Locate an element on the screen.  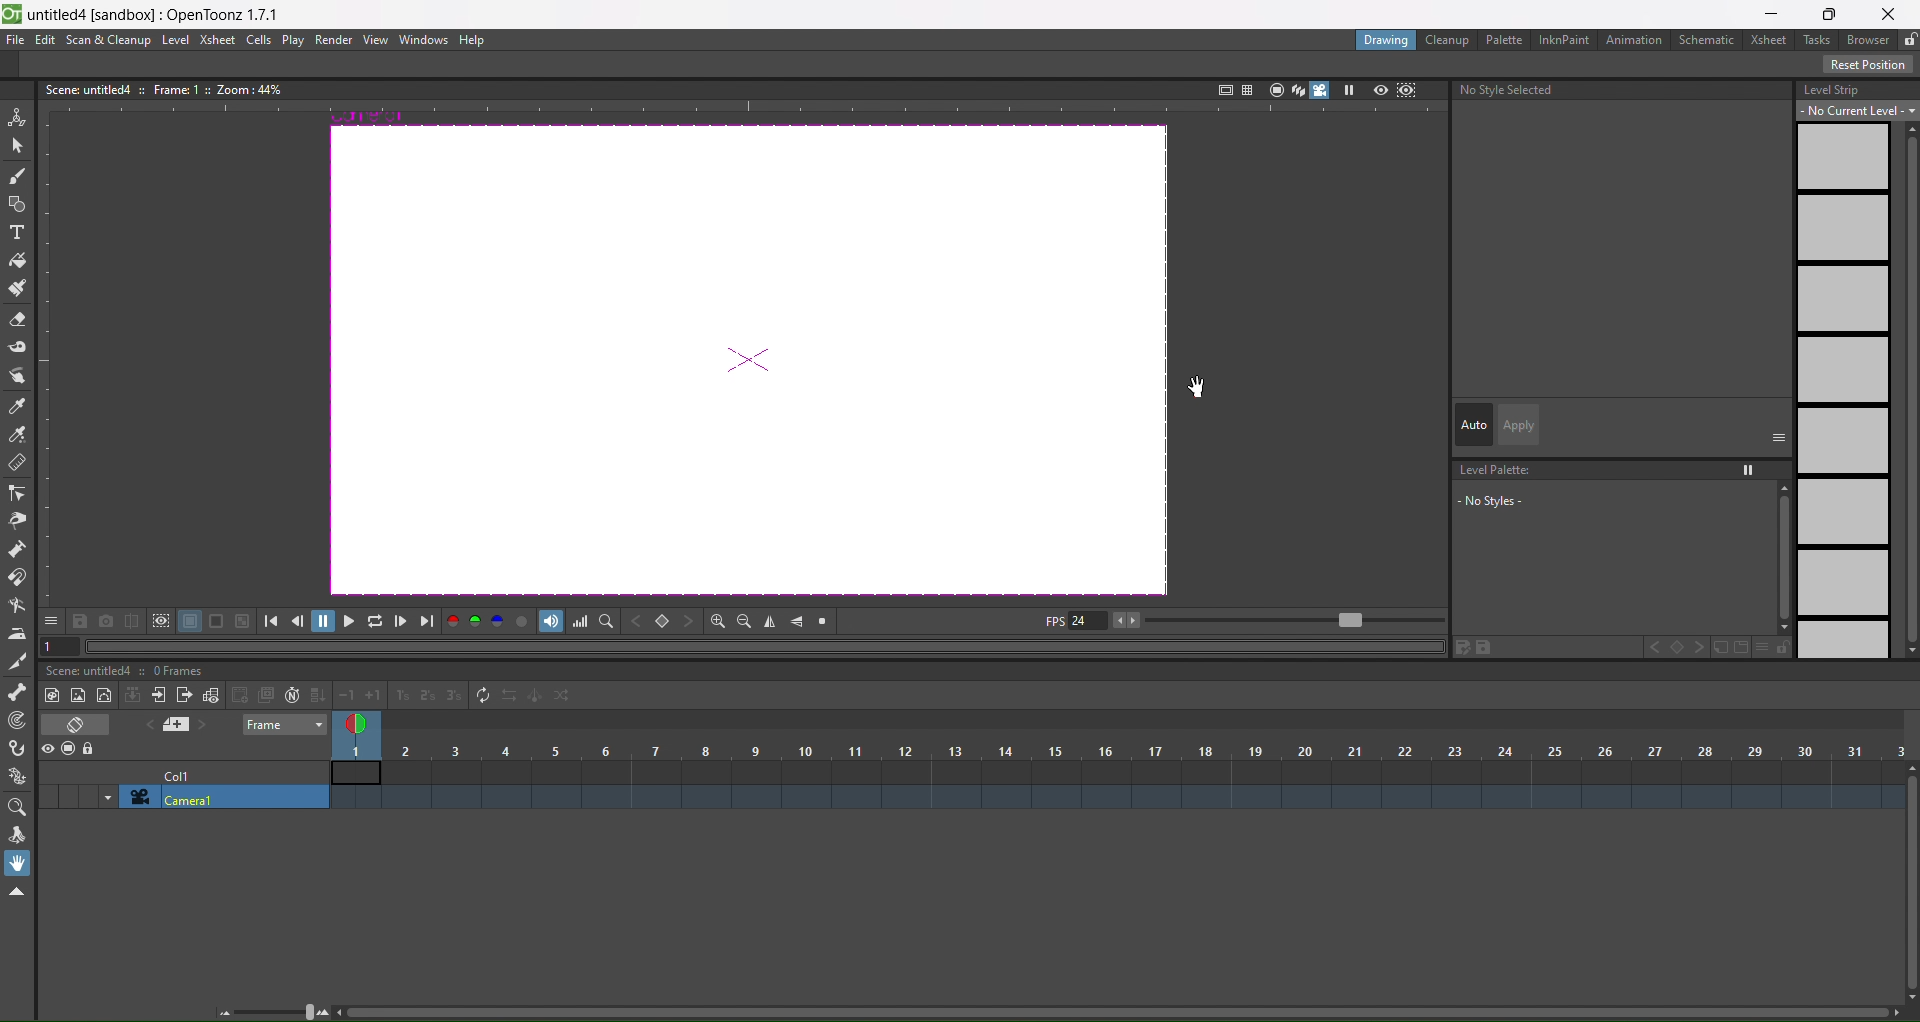
close sub sheet is located at coordinates (184, 697).